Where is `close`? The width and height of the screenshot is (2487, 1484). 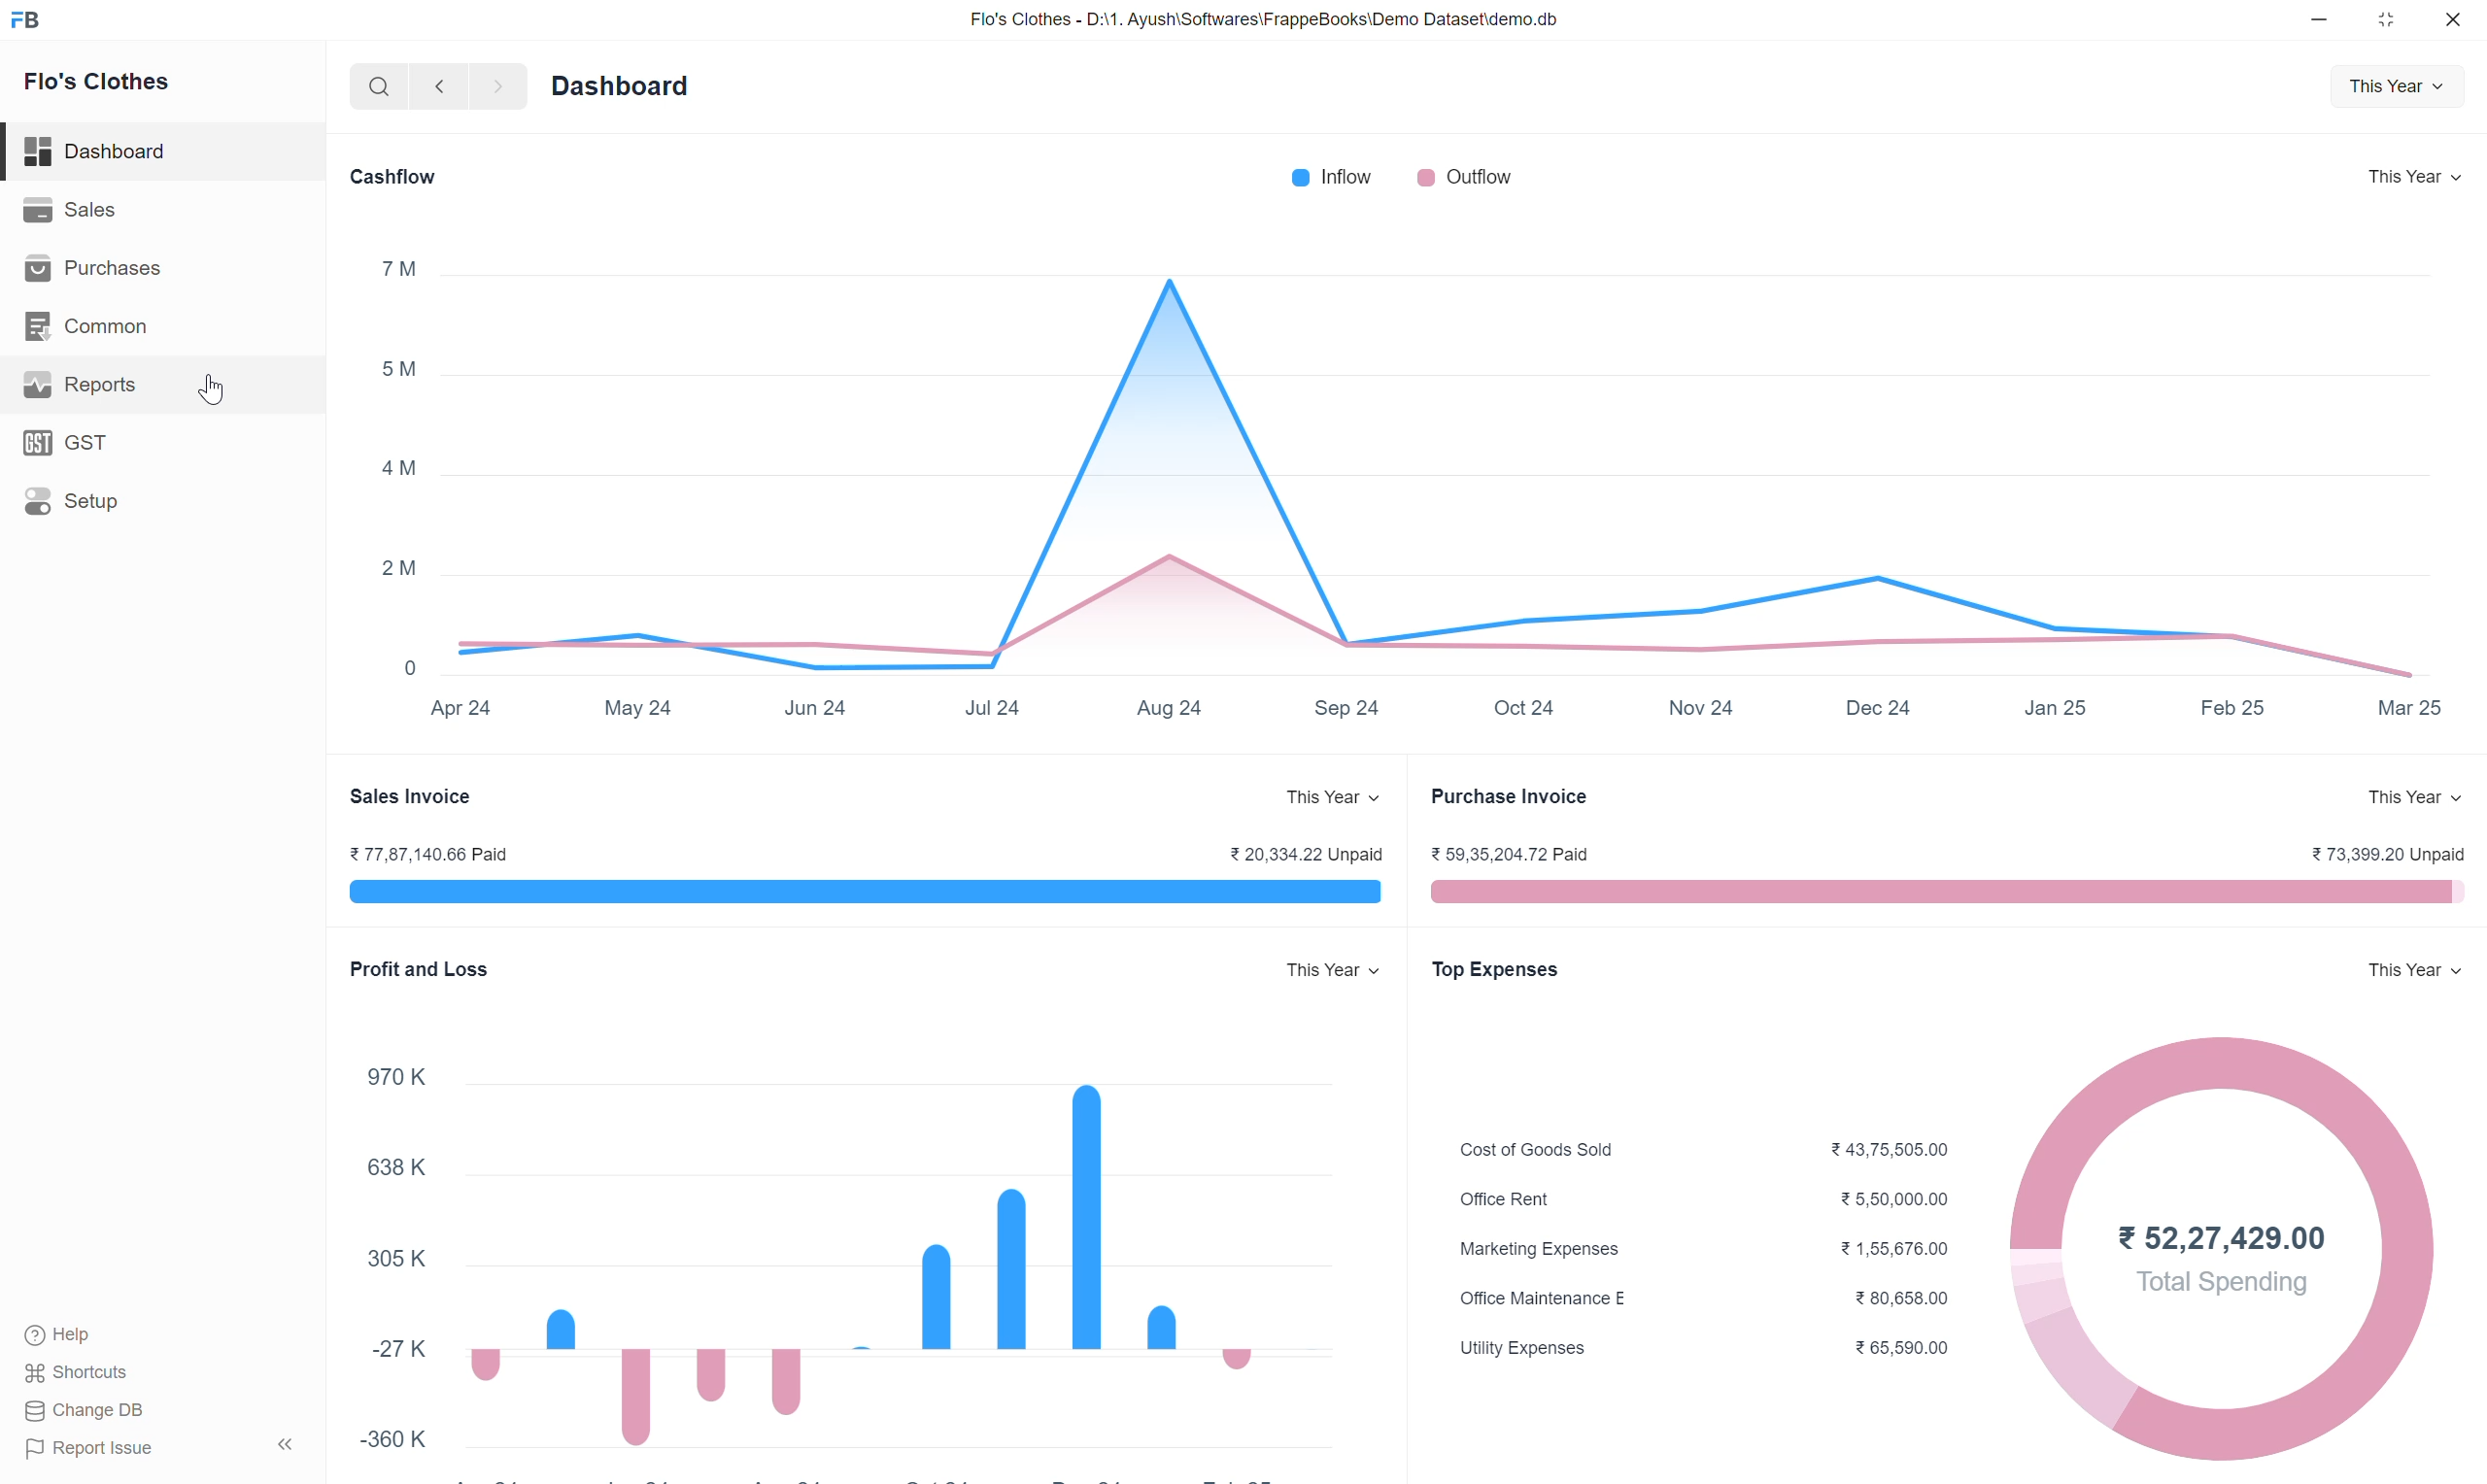 close is located at coordinates (2454, 19).